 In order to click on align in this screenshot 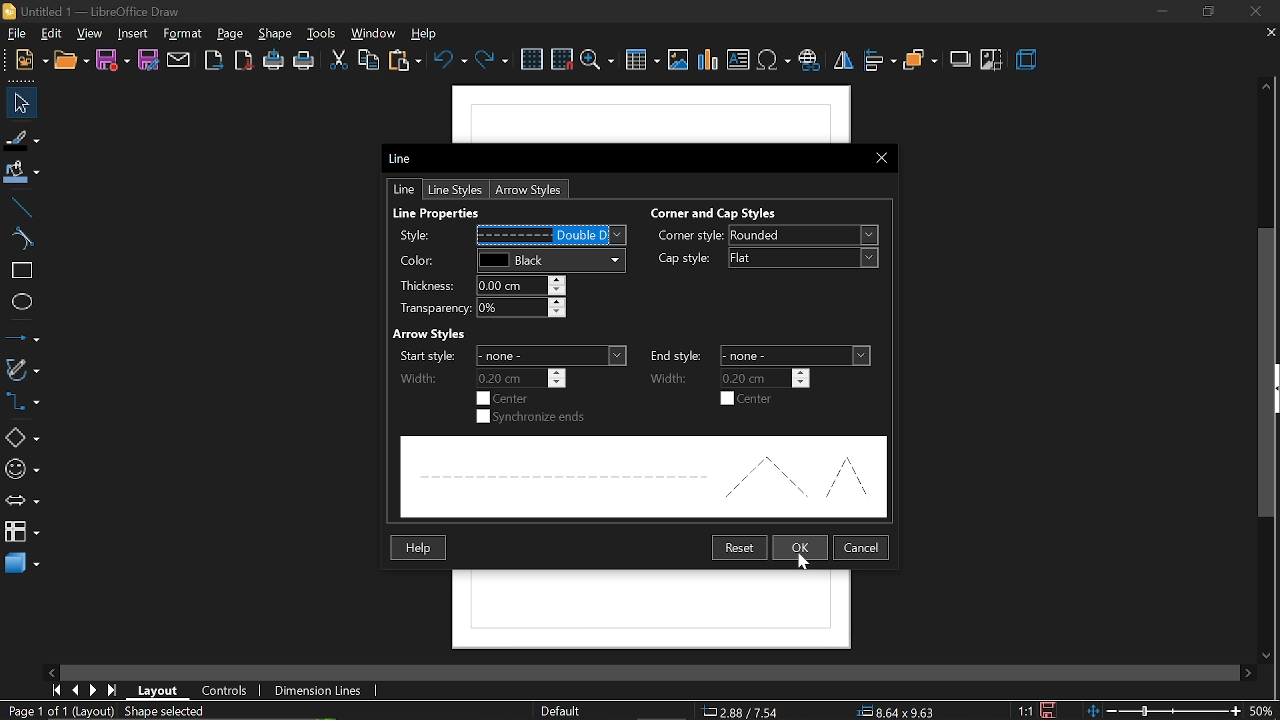, I will do `click(881, 60)`.